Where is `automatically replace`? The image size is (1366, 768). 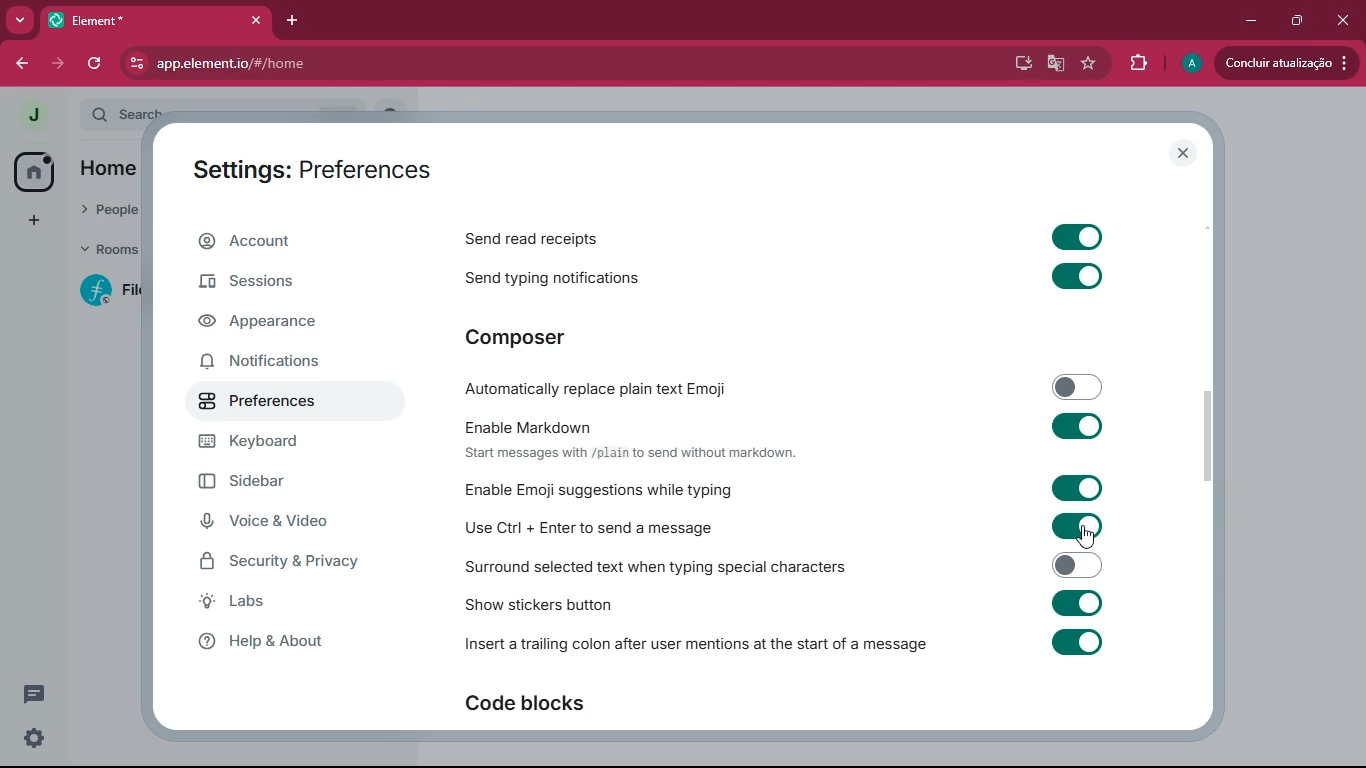 automatically replace is located at coordinates (605, 390).